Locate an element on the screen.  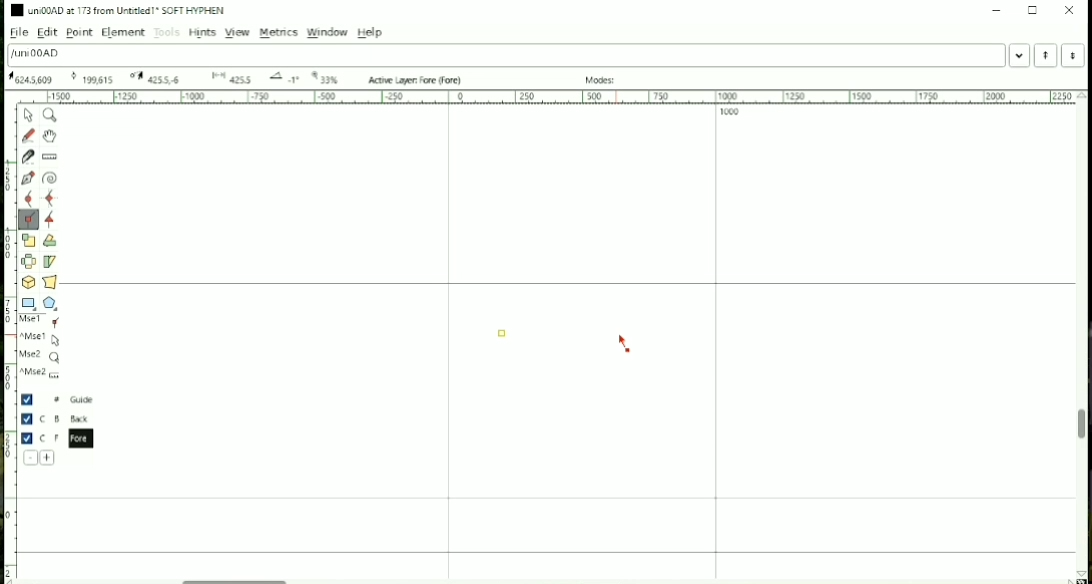
Mse1 is located at coordinates (43, 322).